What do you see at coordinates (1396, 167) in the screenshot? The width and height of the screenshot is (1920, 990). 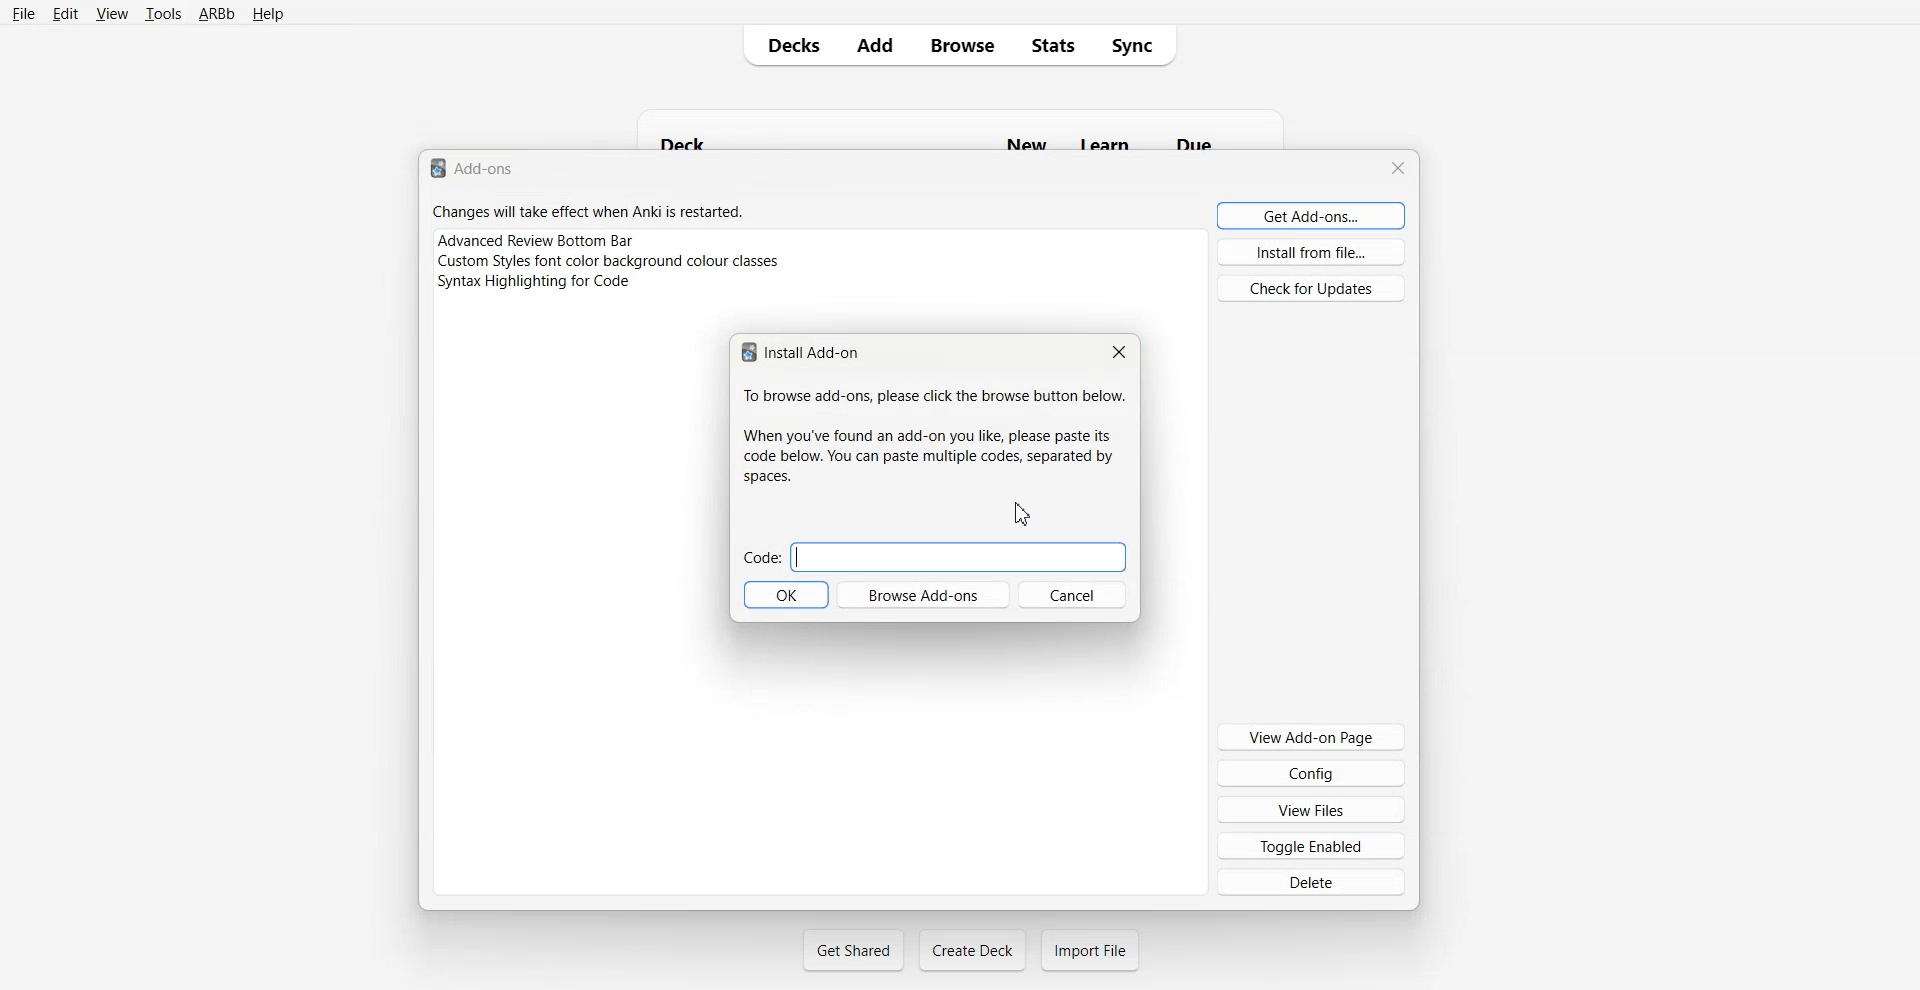 I see `Close` at bounding box center [1396, 167].